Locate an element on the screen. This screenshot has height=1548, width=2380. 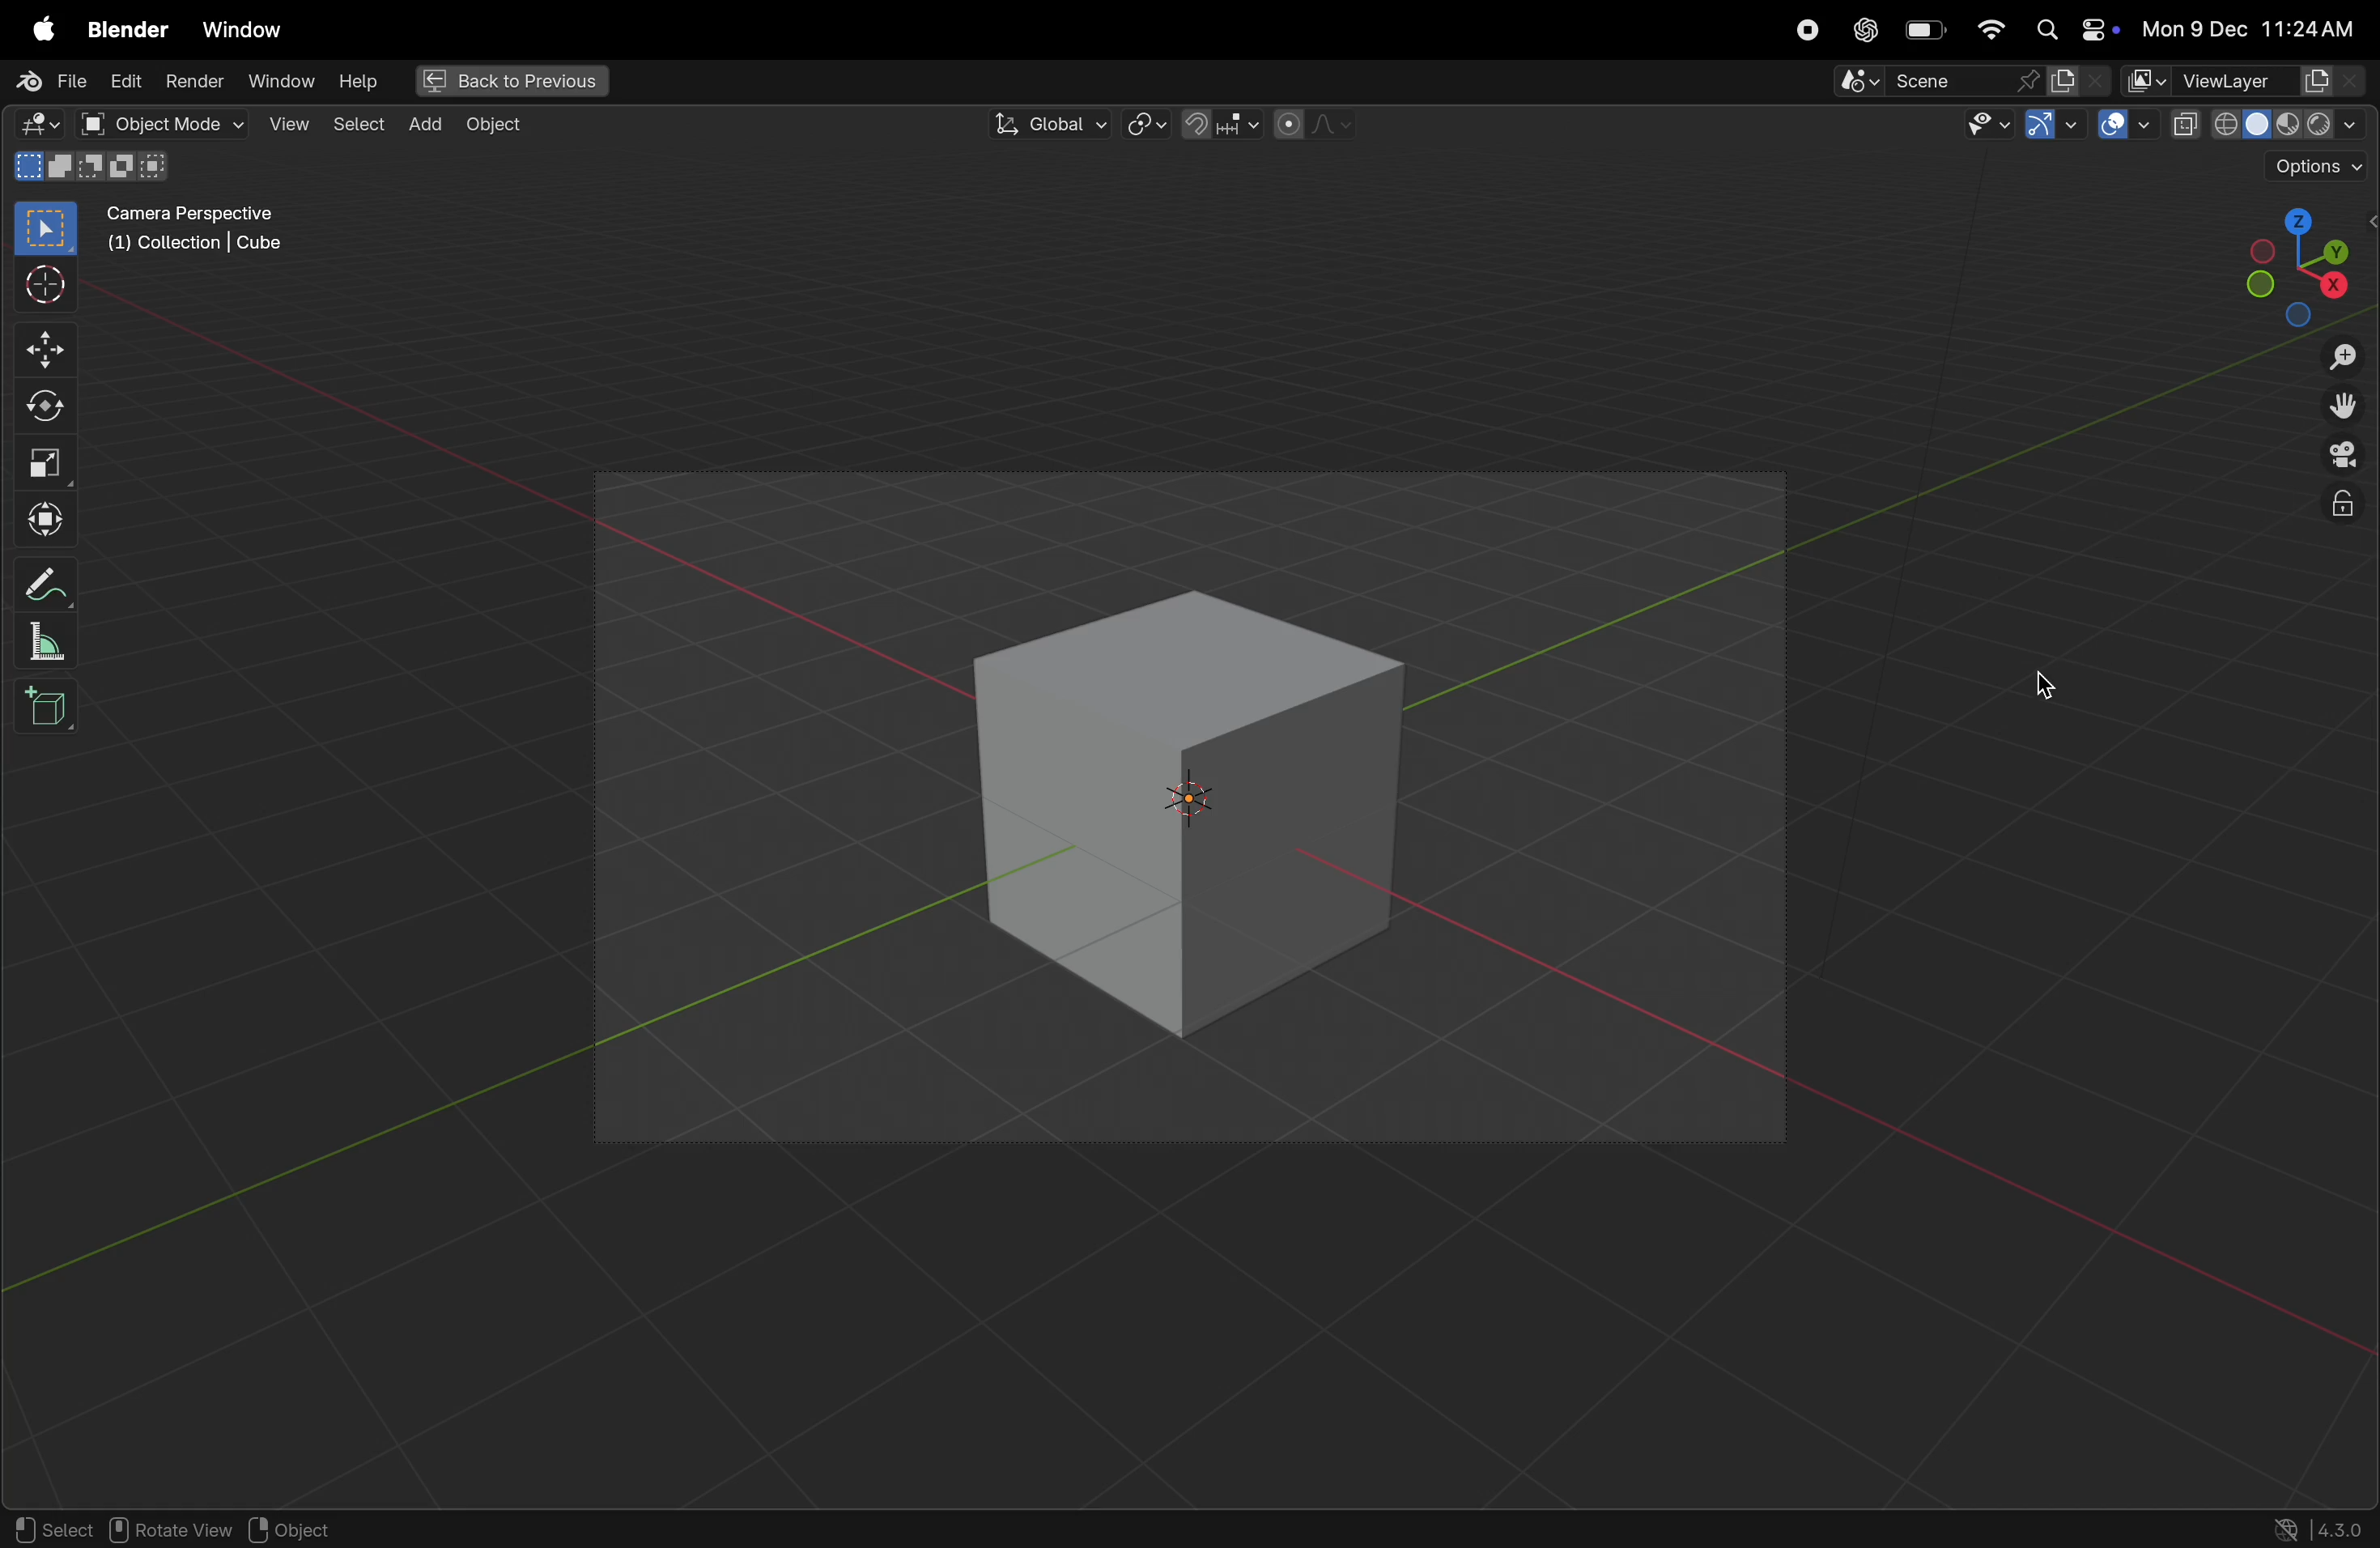
move is located at coordinates (41, 349).